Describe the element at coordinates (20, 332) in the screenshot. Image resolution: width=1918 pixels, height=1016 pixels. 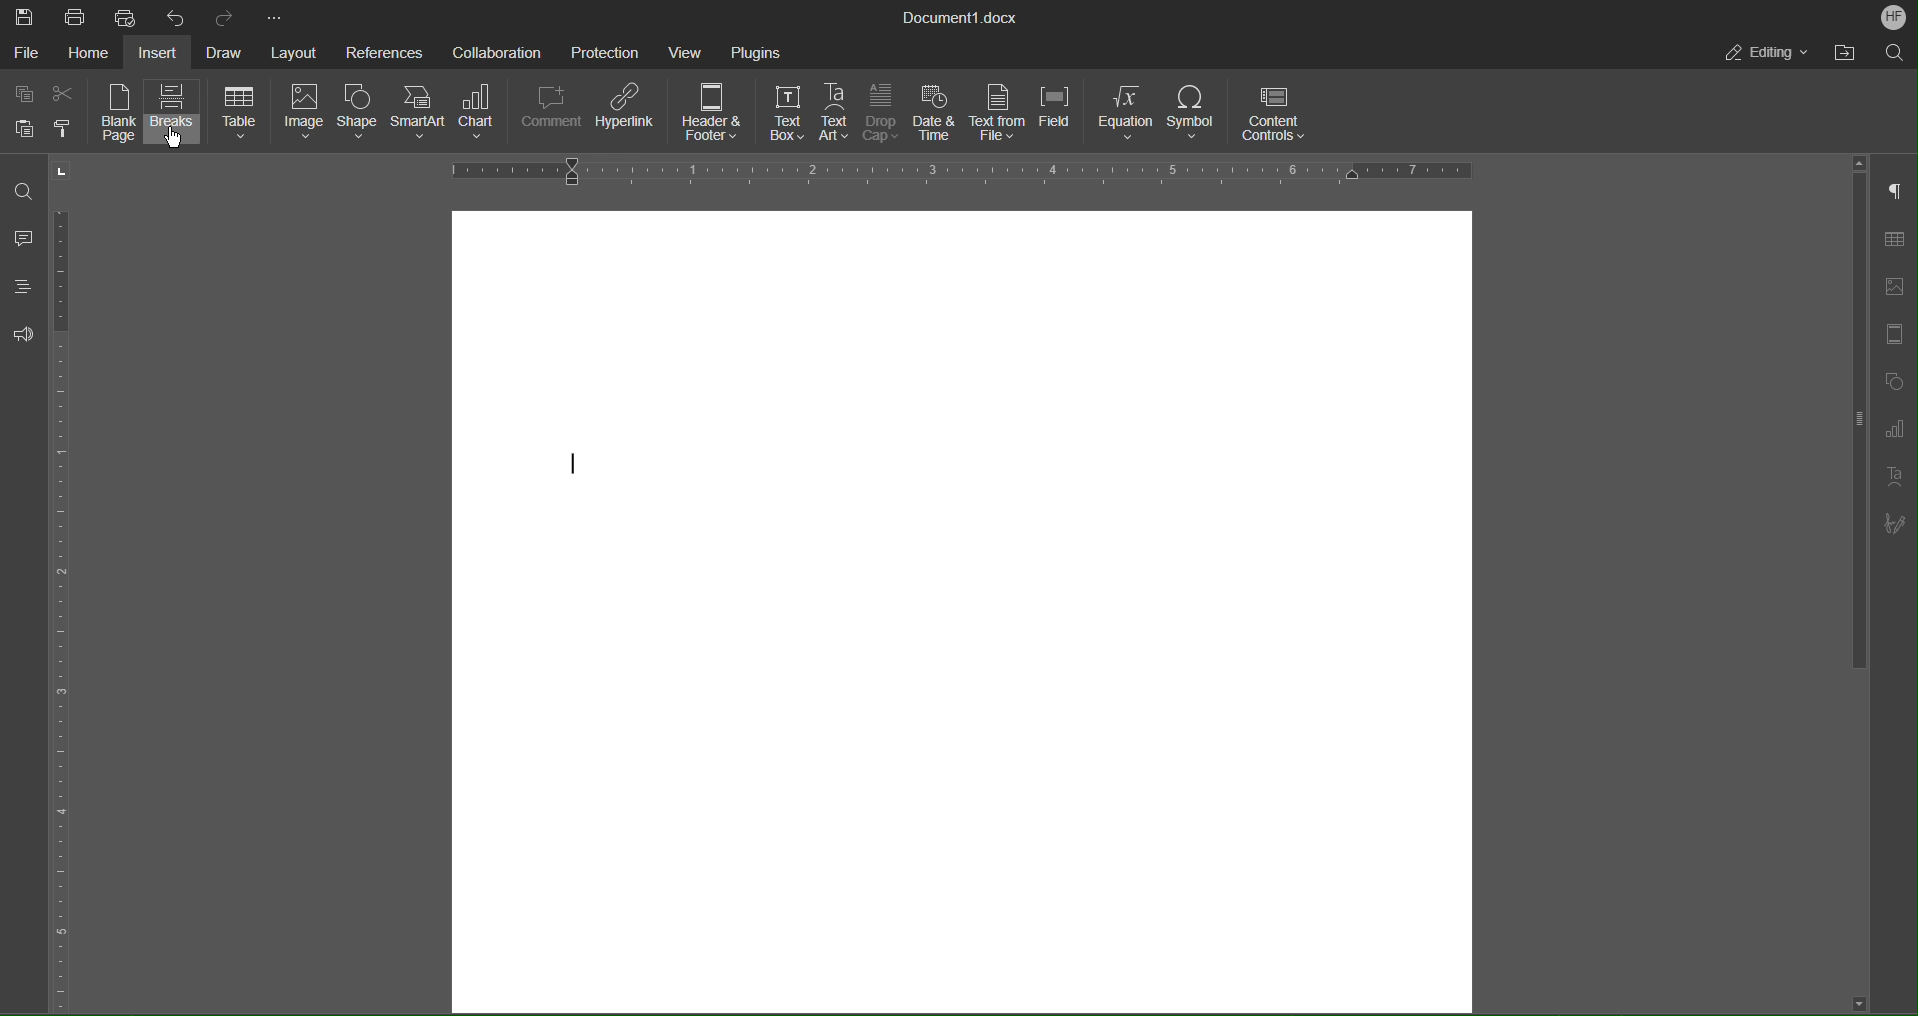
I see `Feedback and Support` at that location.